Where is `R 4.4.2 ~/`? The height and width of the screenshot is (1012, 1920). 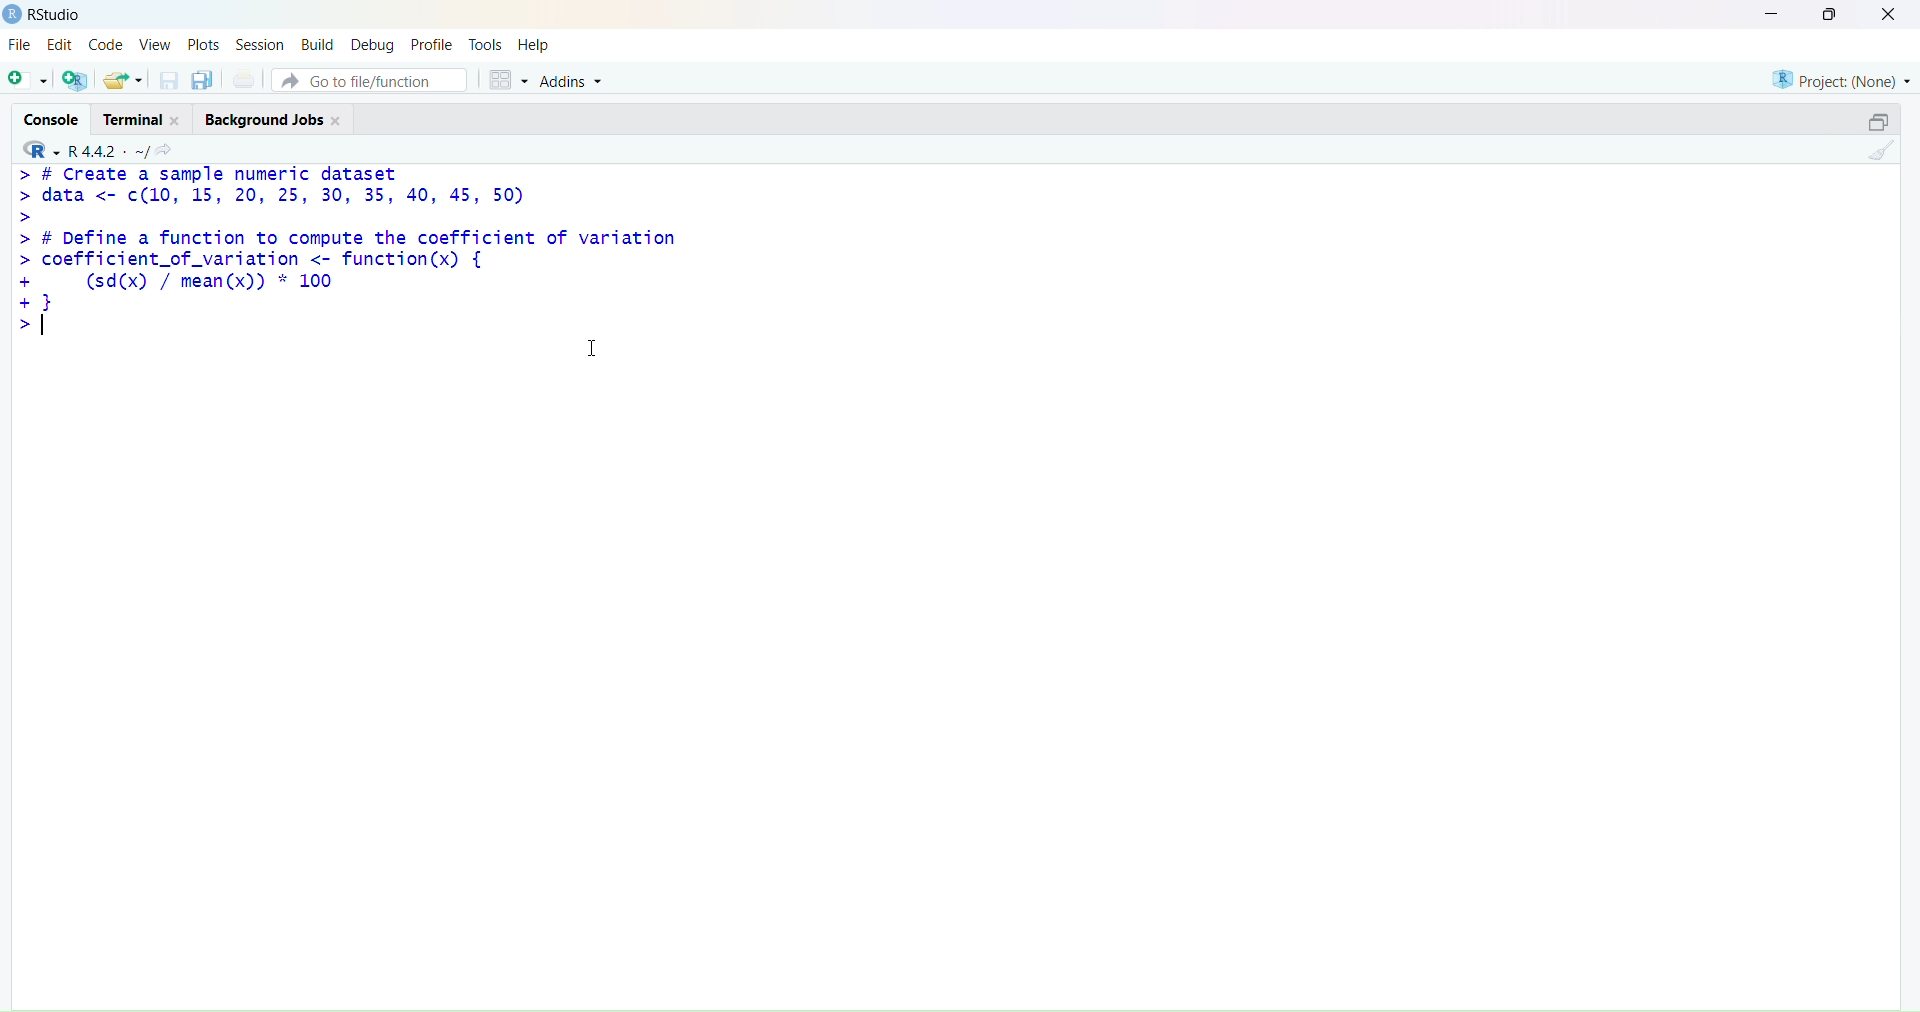
R 4.4.2 ~/ is located at coordinates (108, 151).